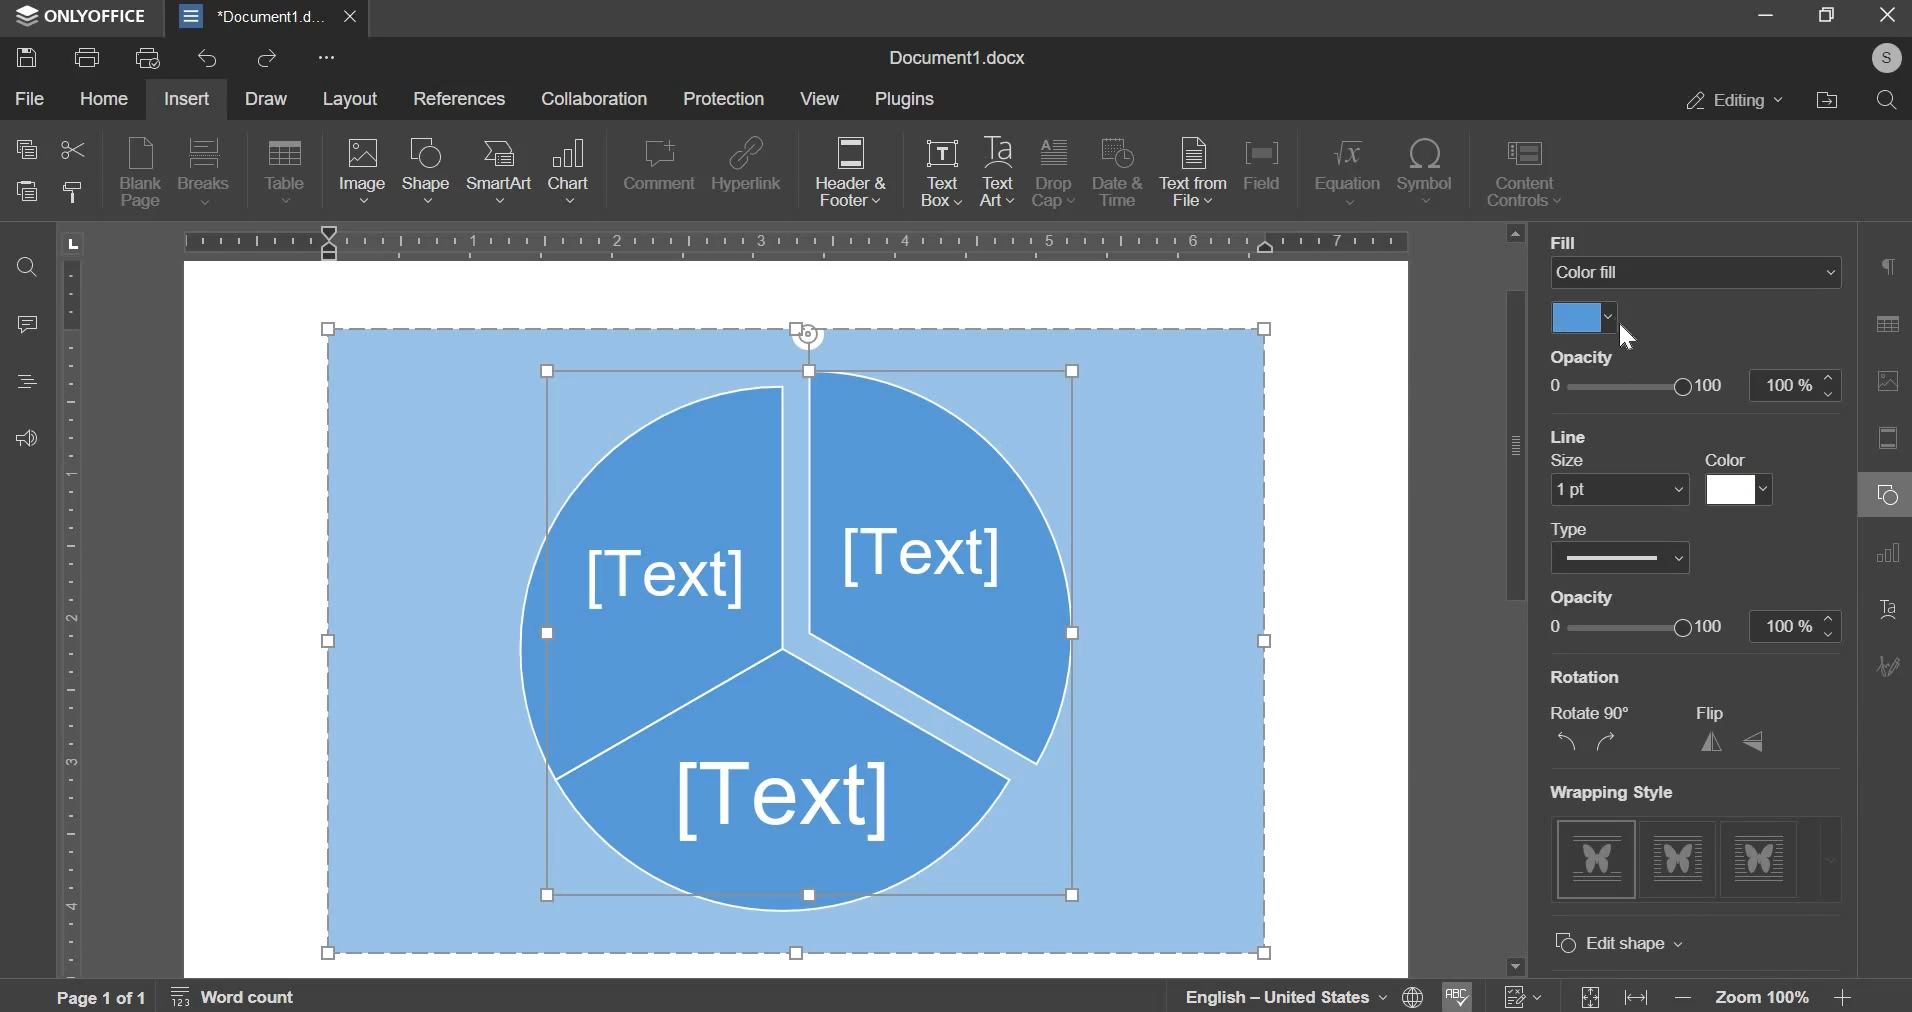 This screenshot has width=1912, height=1012. Describe the element at coordinates (274, 98) in the screenshot. I see `draw` at that location.